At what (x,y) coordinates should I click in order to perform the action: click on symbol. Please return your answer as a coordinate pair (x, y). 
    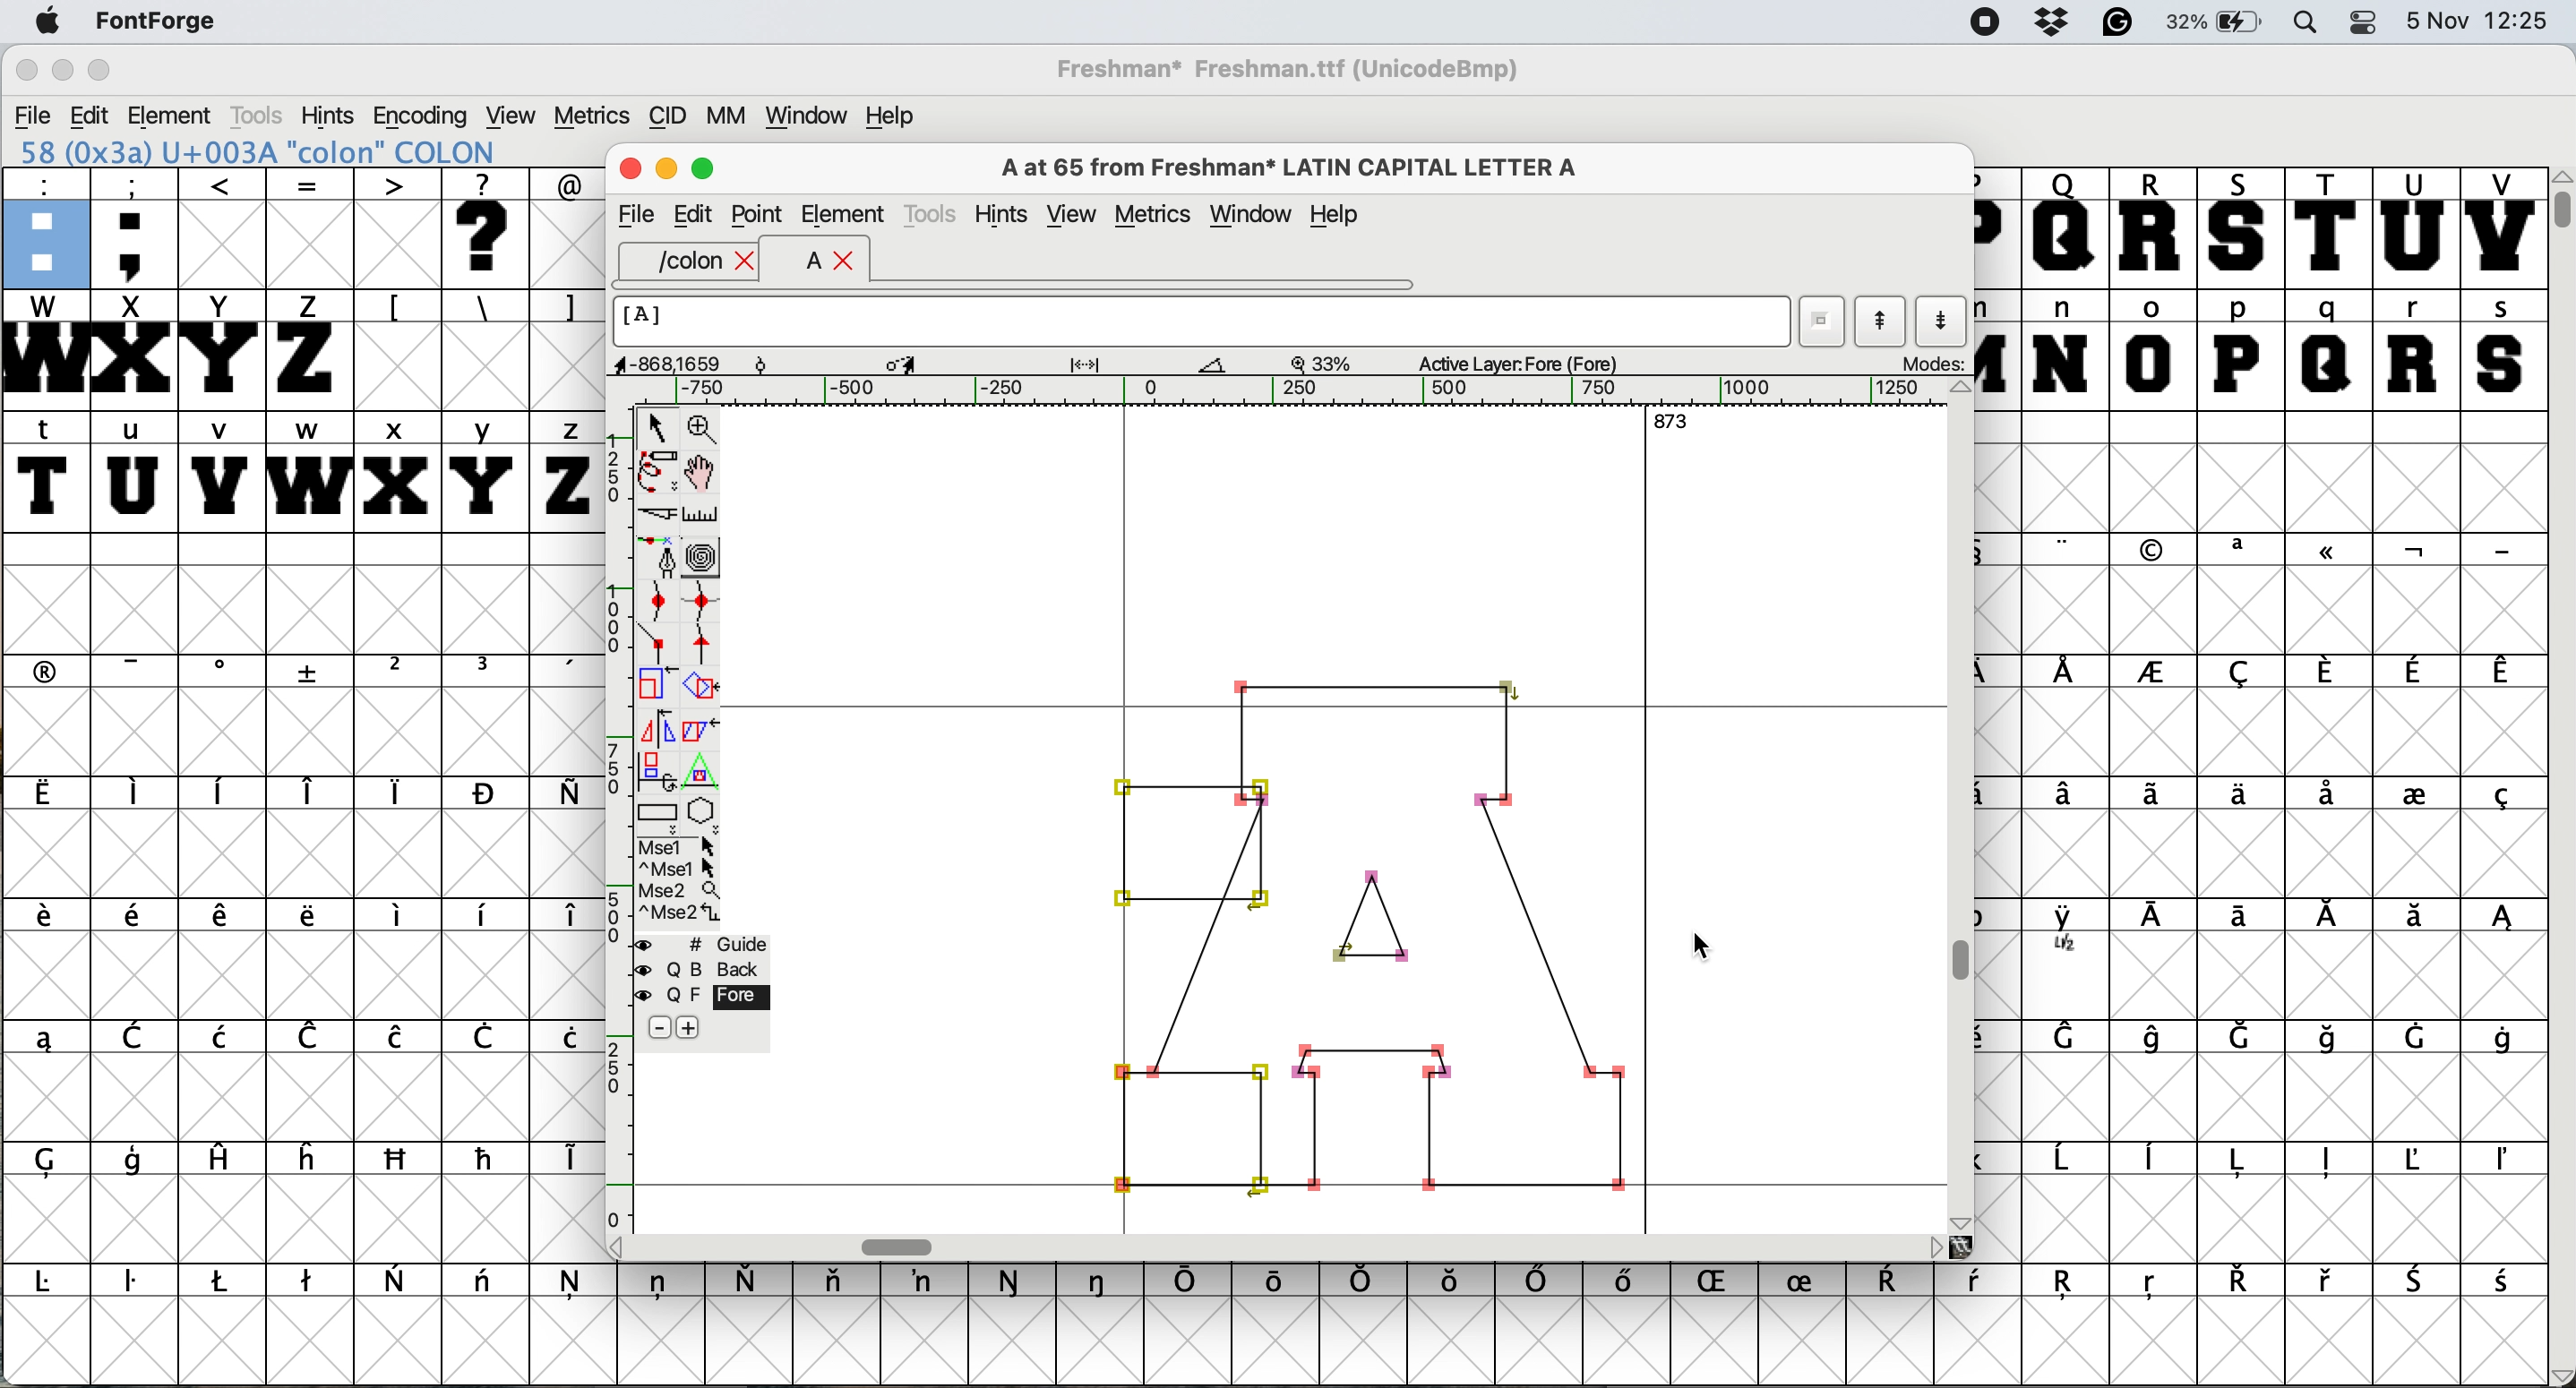
    Looking at the image, I should click on (220, 1161).